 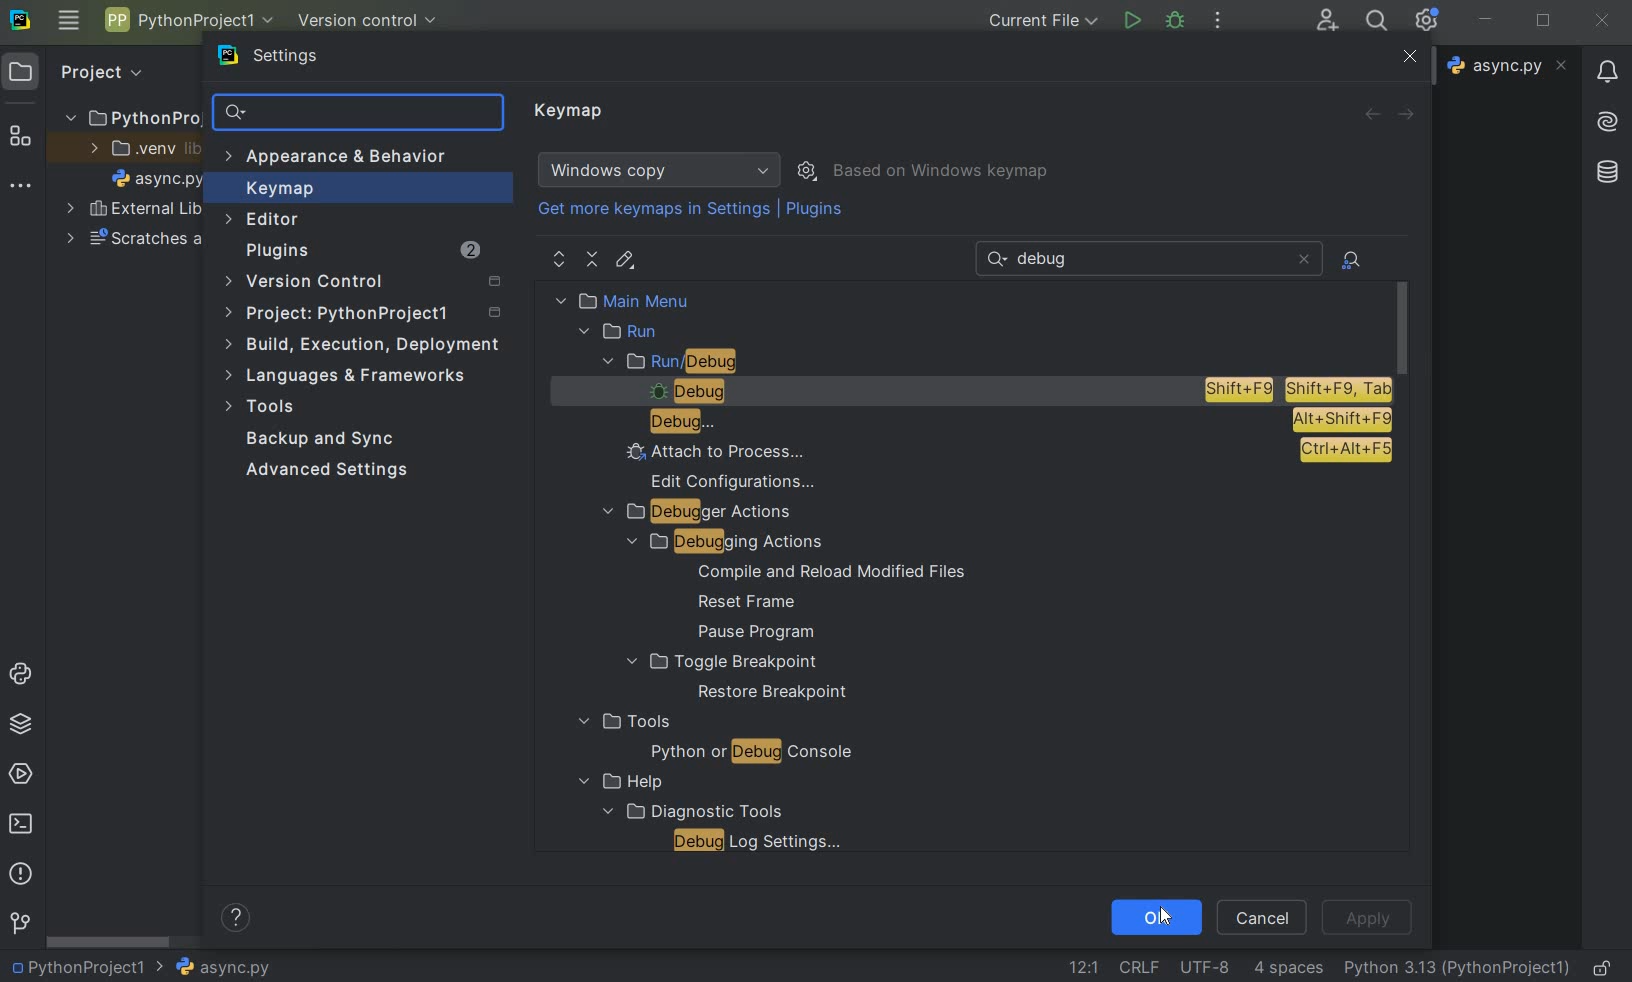 What do you see at coordinates (374, 22) in the screenshot?
I see `version control` at bounding box center [374, 22].